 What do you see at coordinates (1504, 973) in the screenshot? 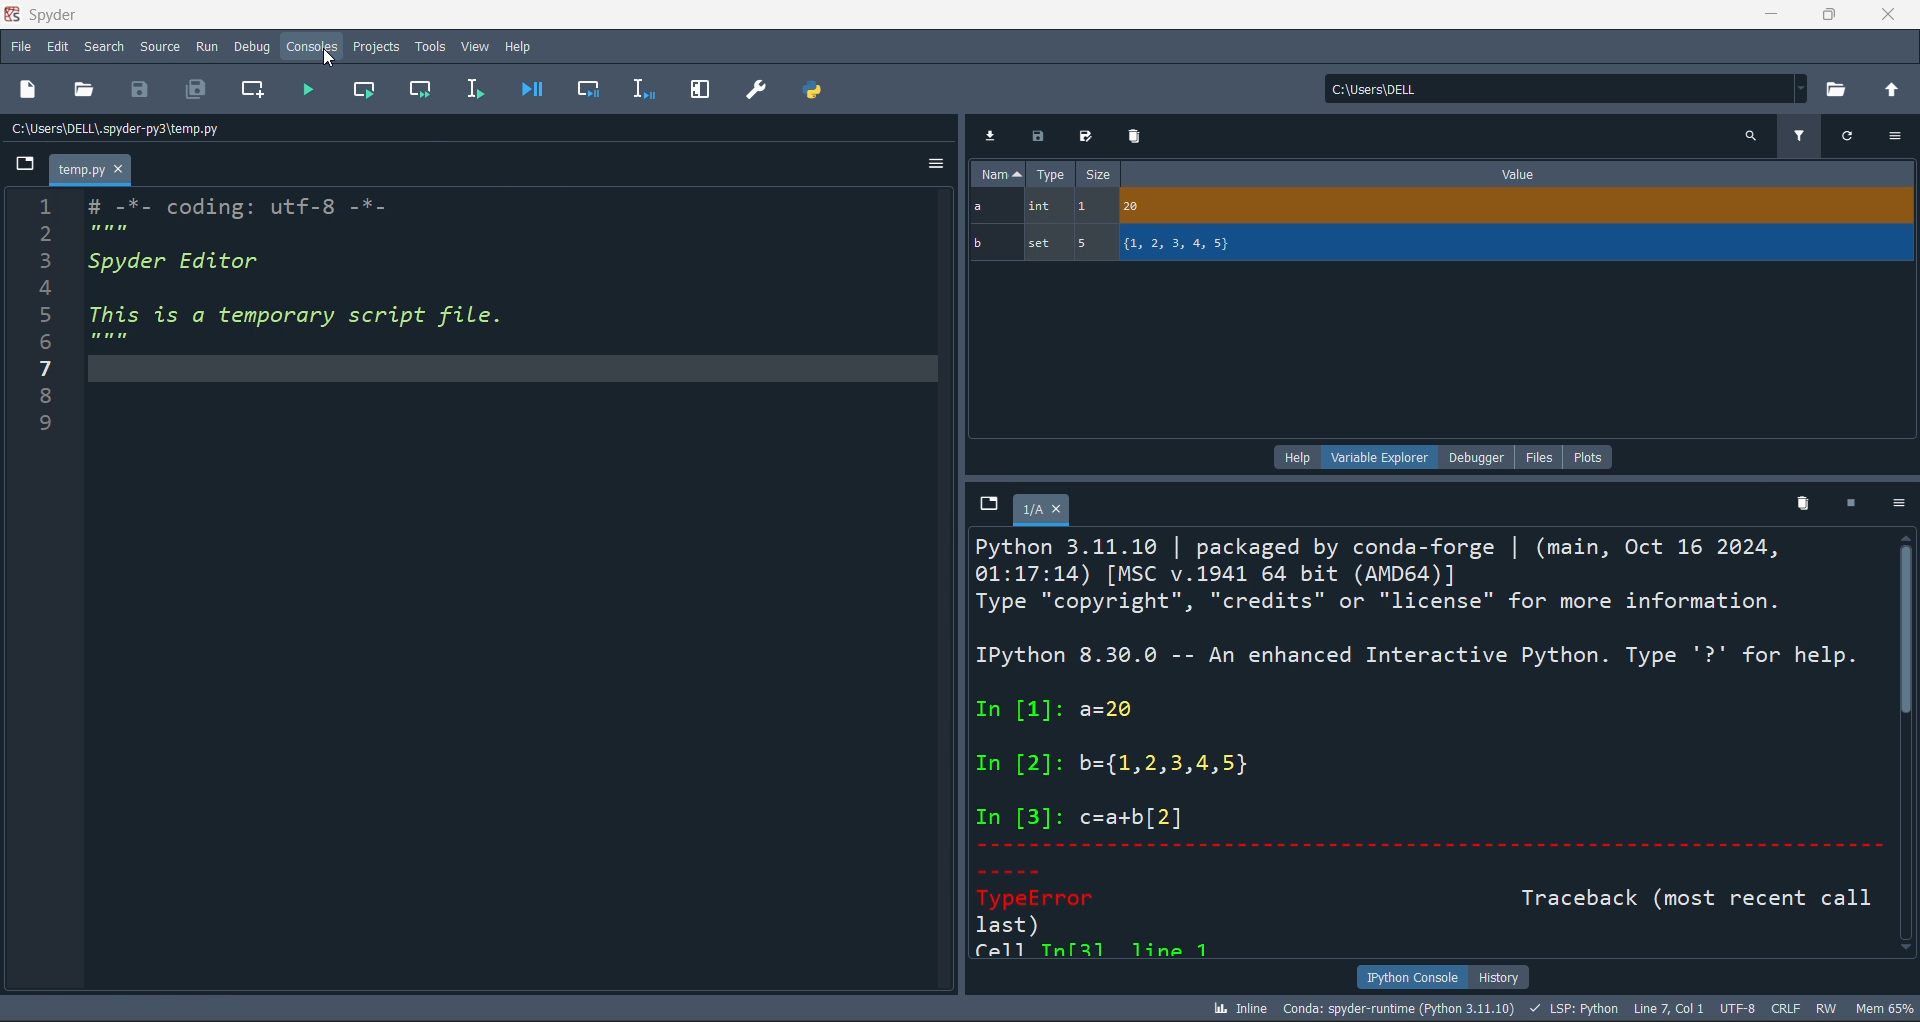
I see `HISTORY` at bounding box center [1504, 973].